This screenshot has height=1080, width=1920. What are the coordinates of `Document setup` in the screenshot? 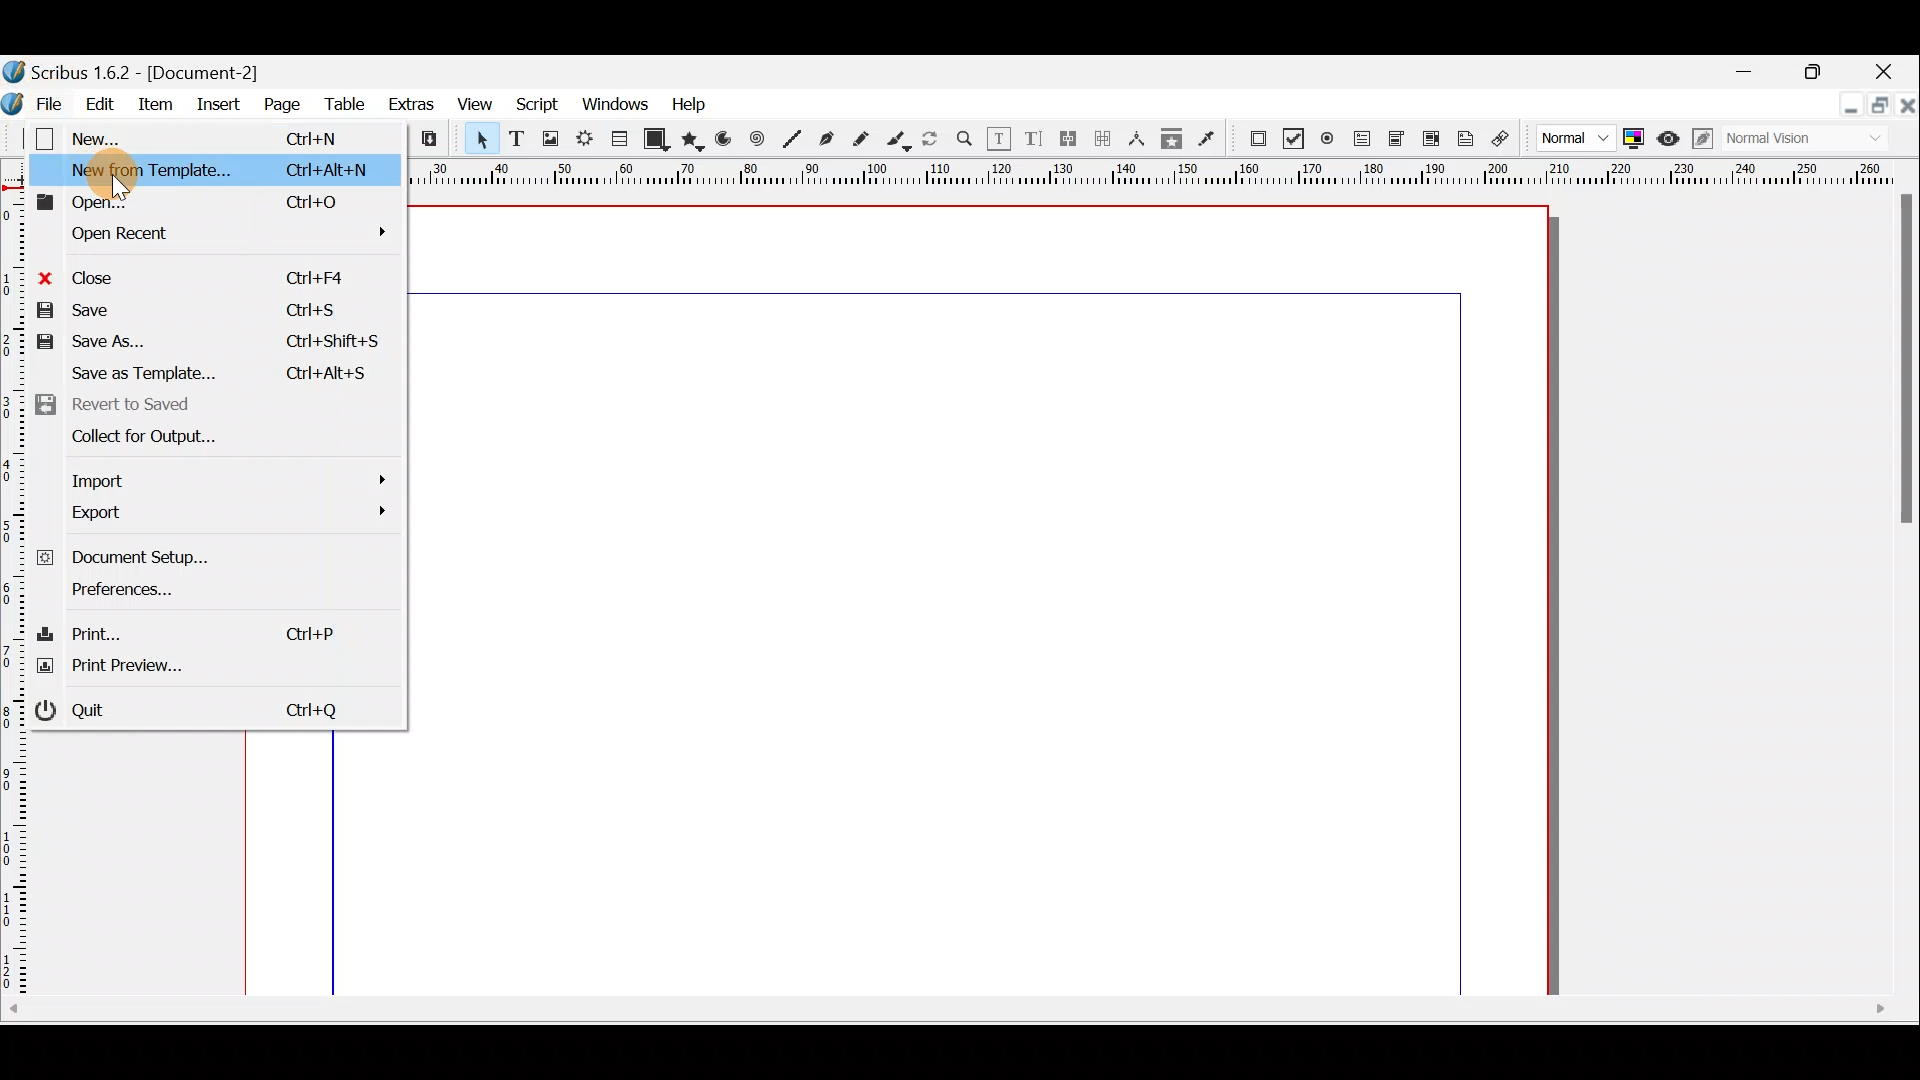 It's located at (215, 557).